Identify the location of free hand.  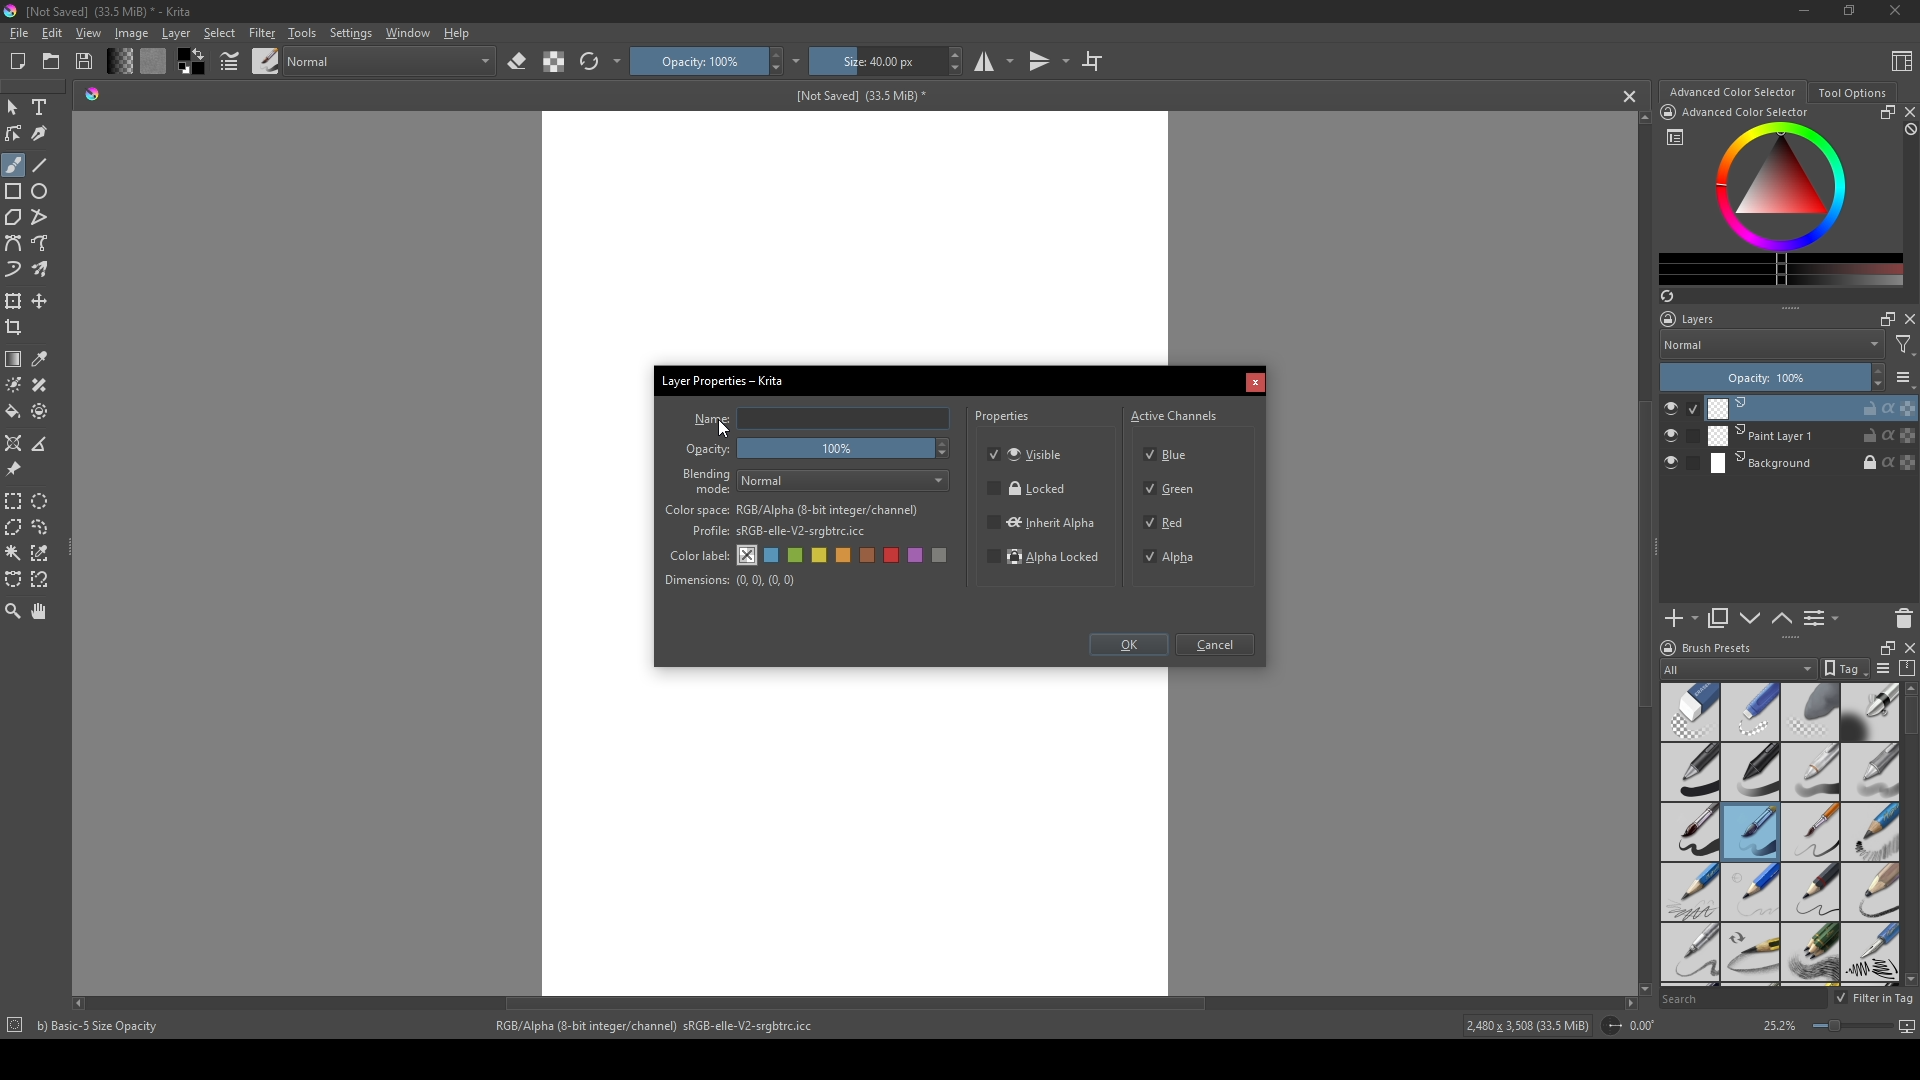
(42, 244).